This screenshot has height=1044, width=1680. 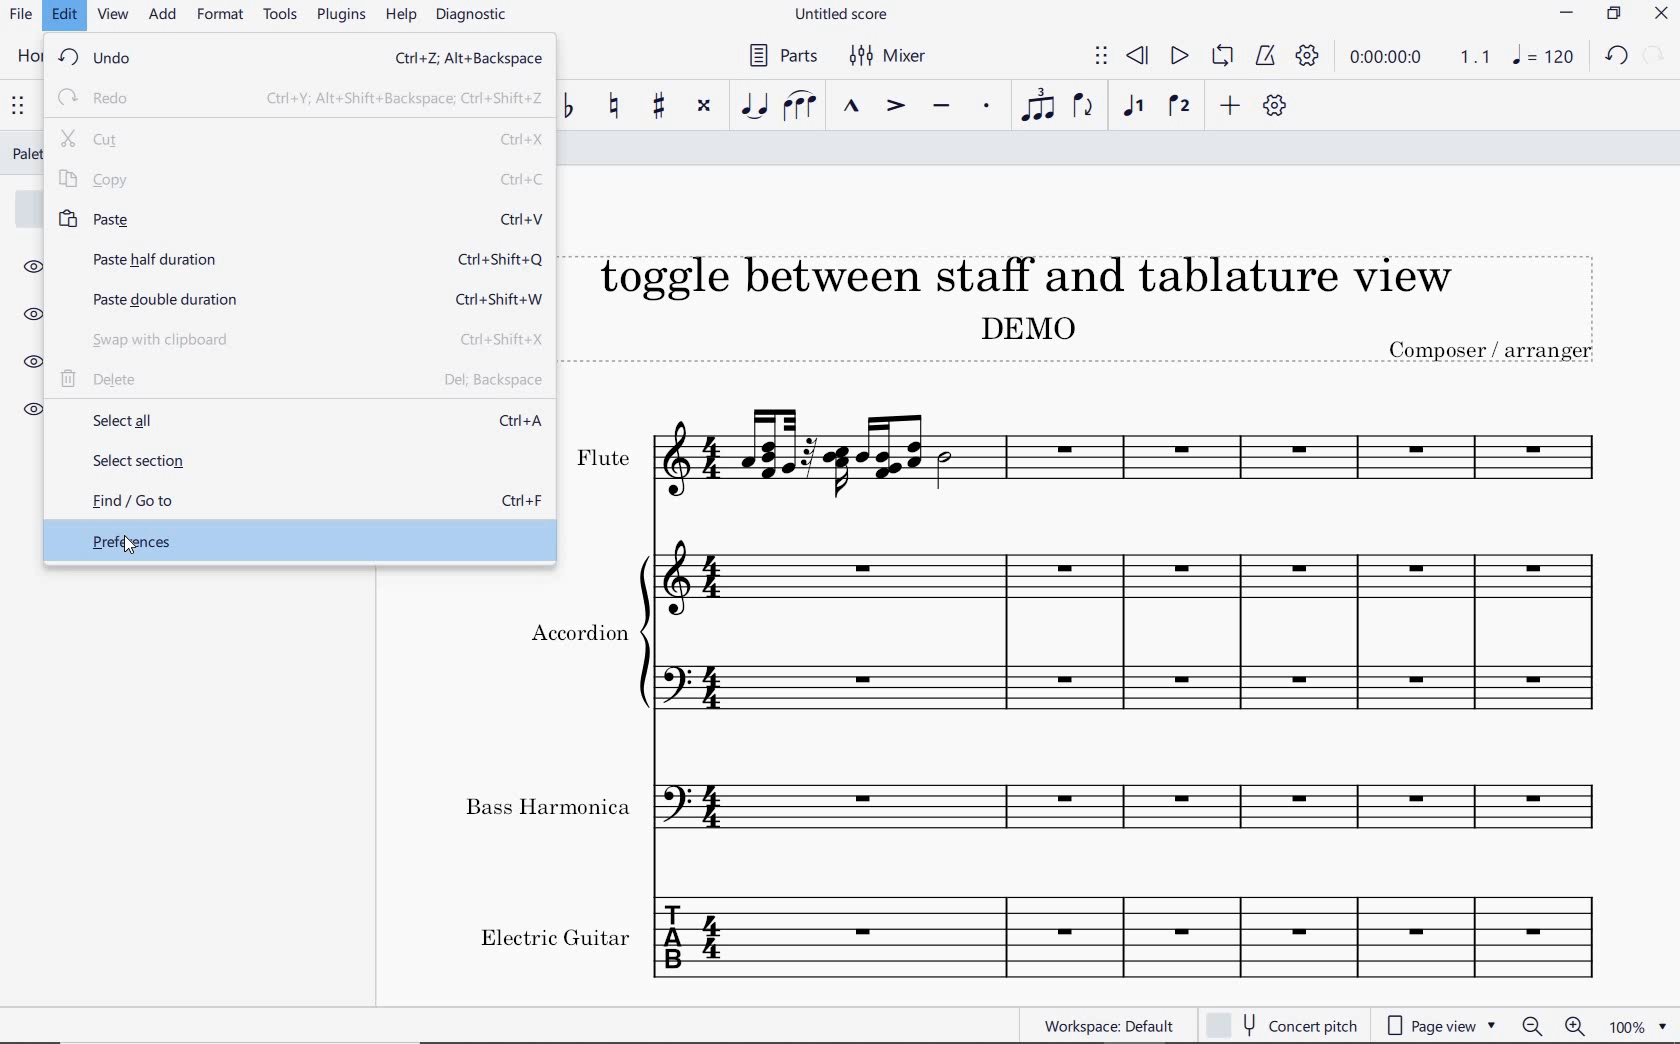 I want to click on metronome, so click(x=1265, y=57).